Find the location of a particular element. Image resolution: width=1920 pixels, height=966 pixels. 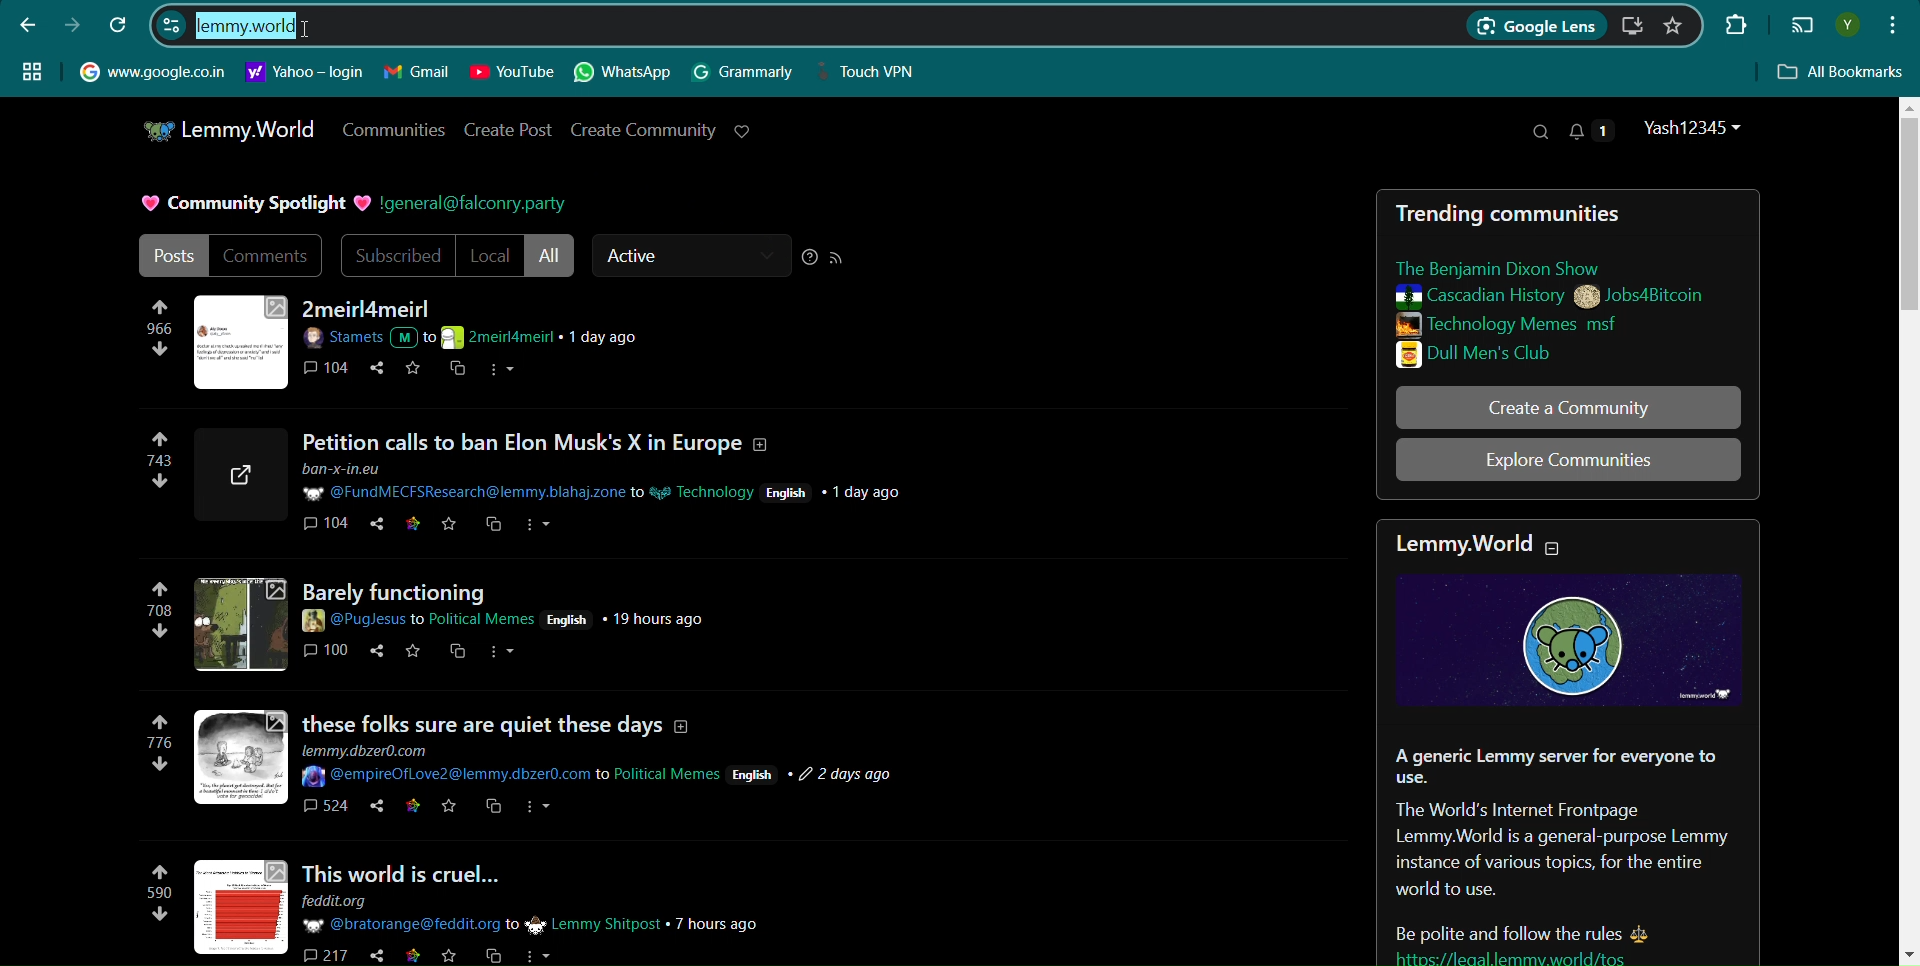

DempireOfLove2@lemmy.dbzer0.com to Political Memes English + 2 2 days ago is located at coordinates (603, 776).